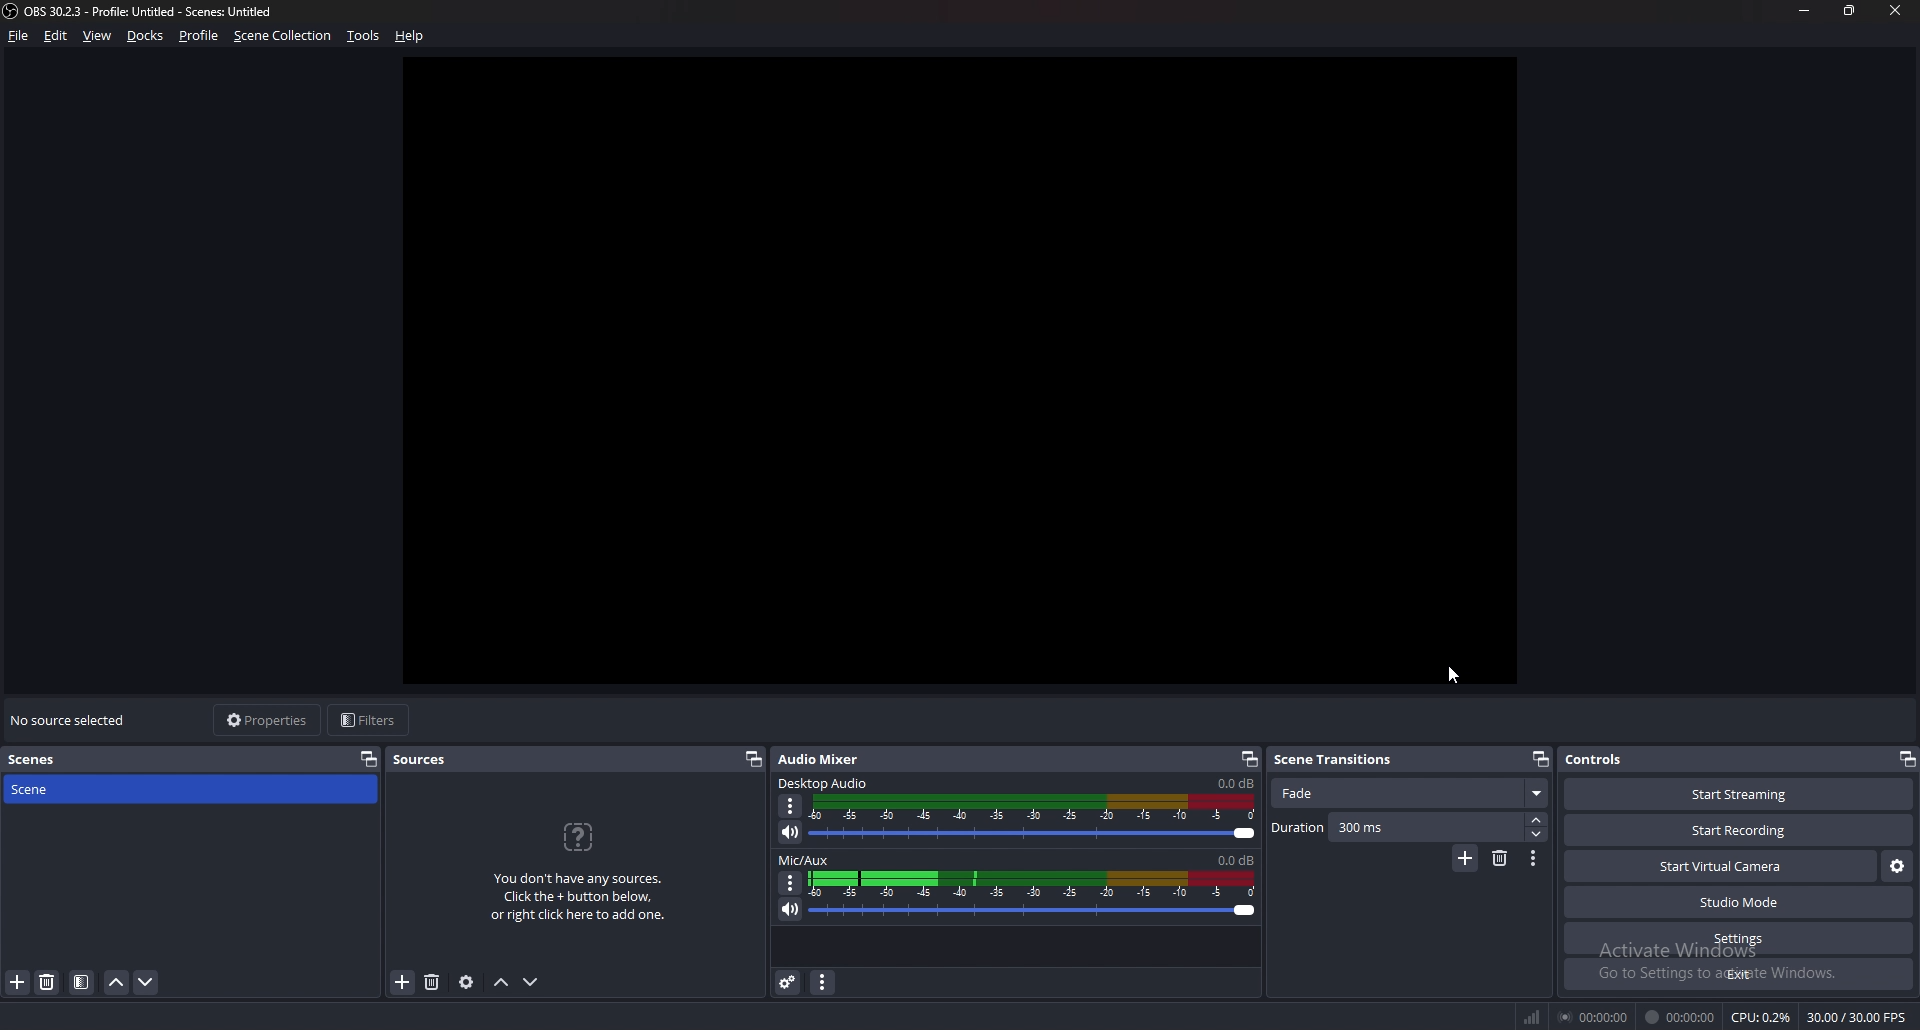 The height and width of the screenshot is (1030, 1920). What do you see at coordinates (74, 721) in the screenshot?
I see `no souce selected` at bounding box center [74, 721].